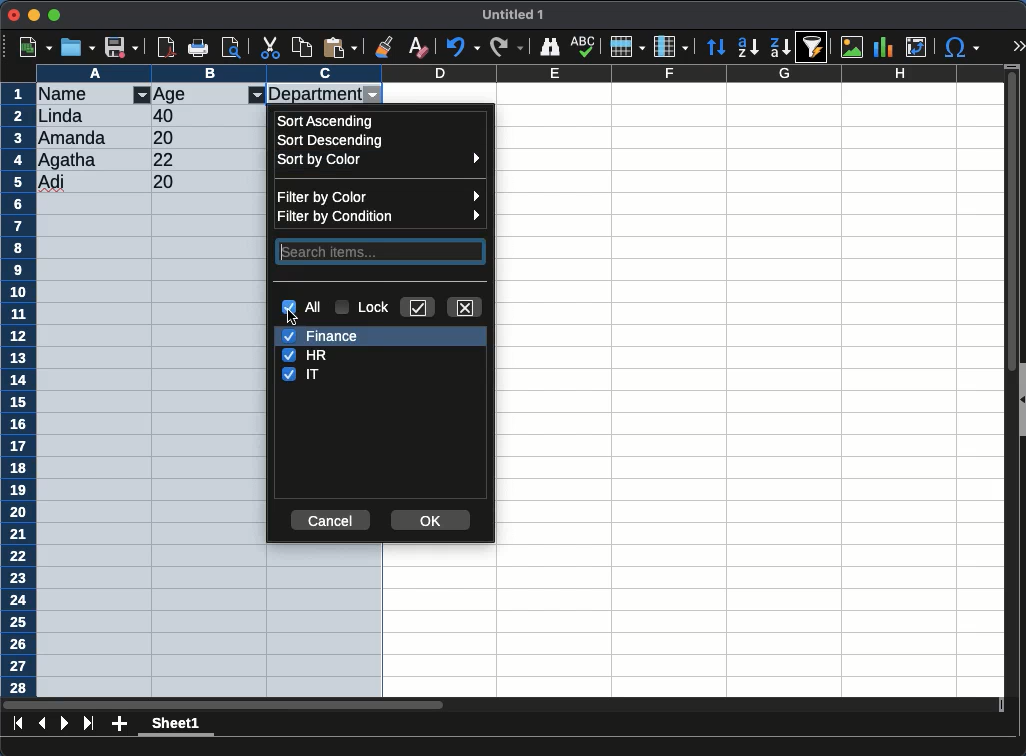 The height and width of the screenshot is (756, 1026). Describe the element at coordinates (718, 47) in the screenshot. I see `sort` at that location.